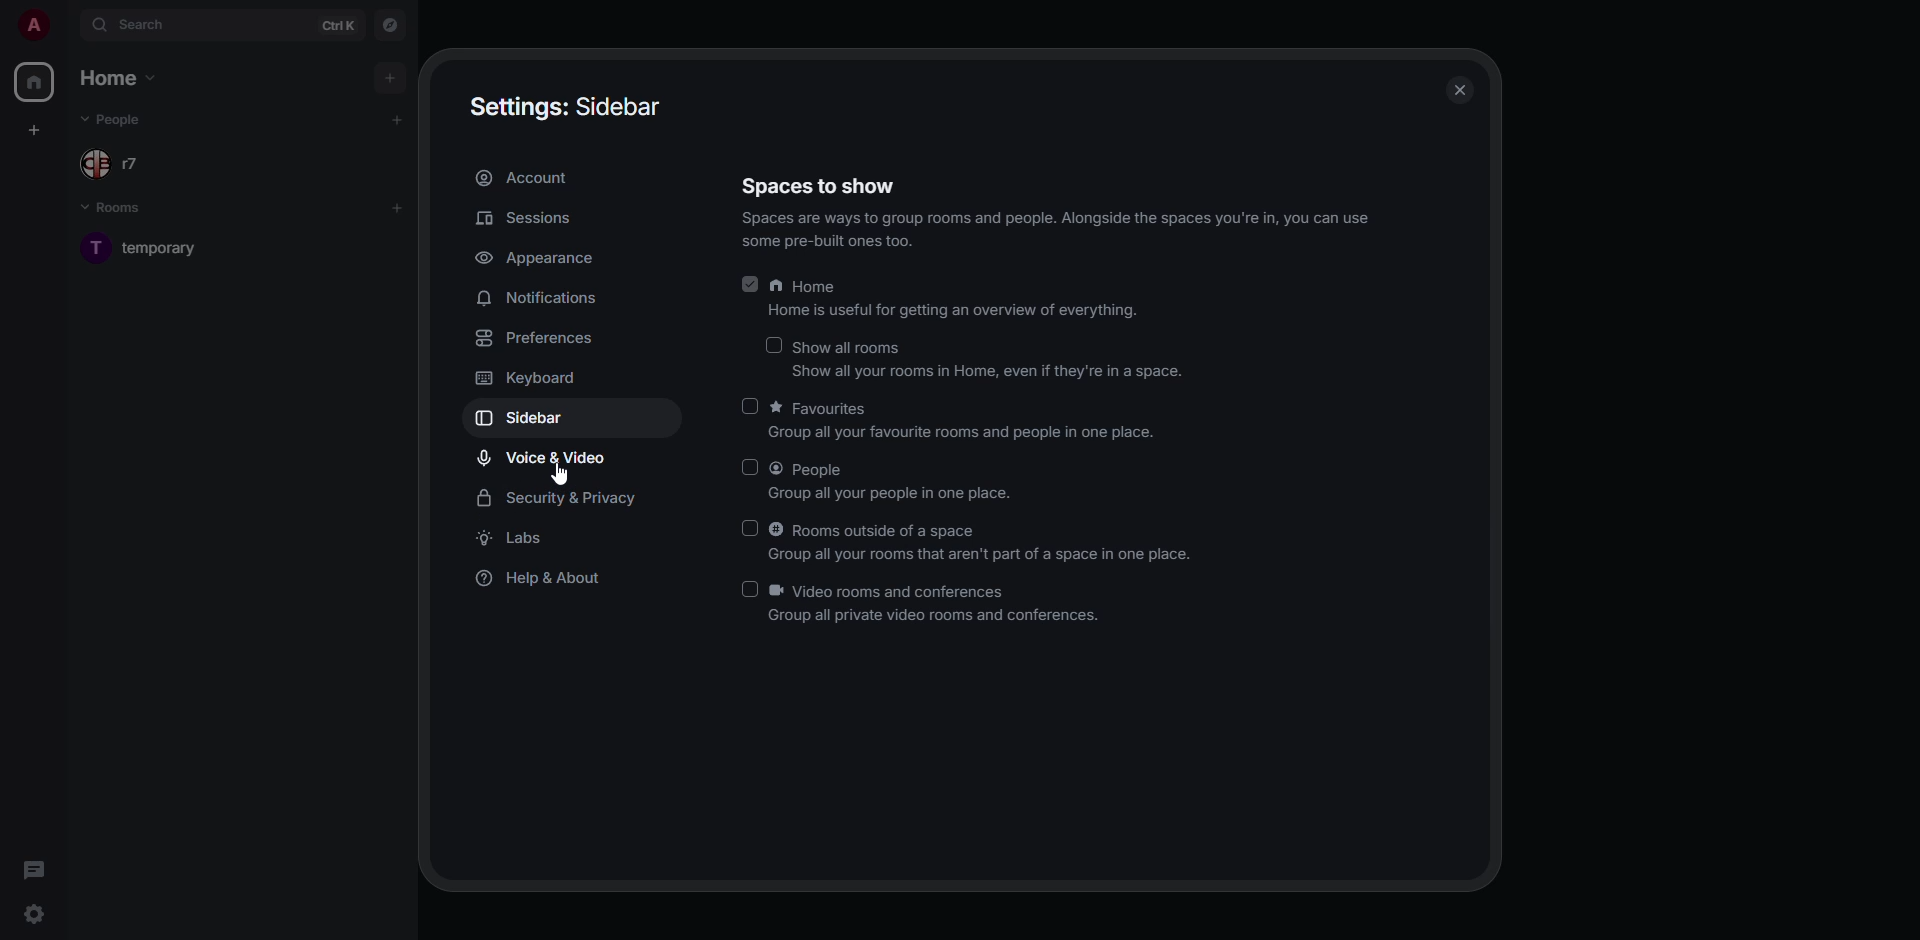  What do you see at coordinates (393, 26) in the screenshot?
I see `navigator` at bounding box center [393, 26].